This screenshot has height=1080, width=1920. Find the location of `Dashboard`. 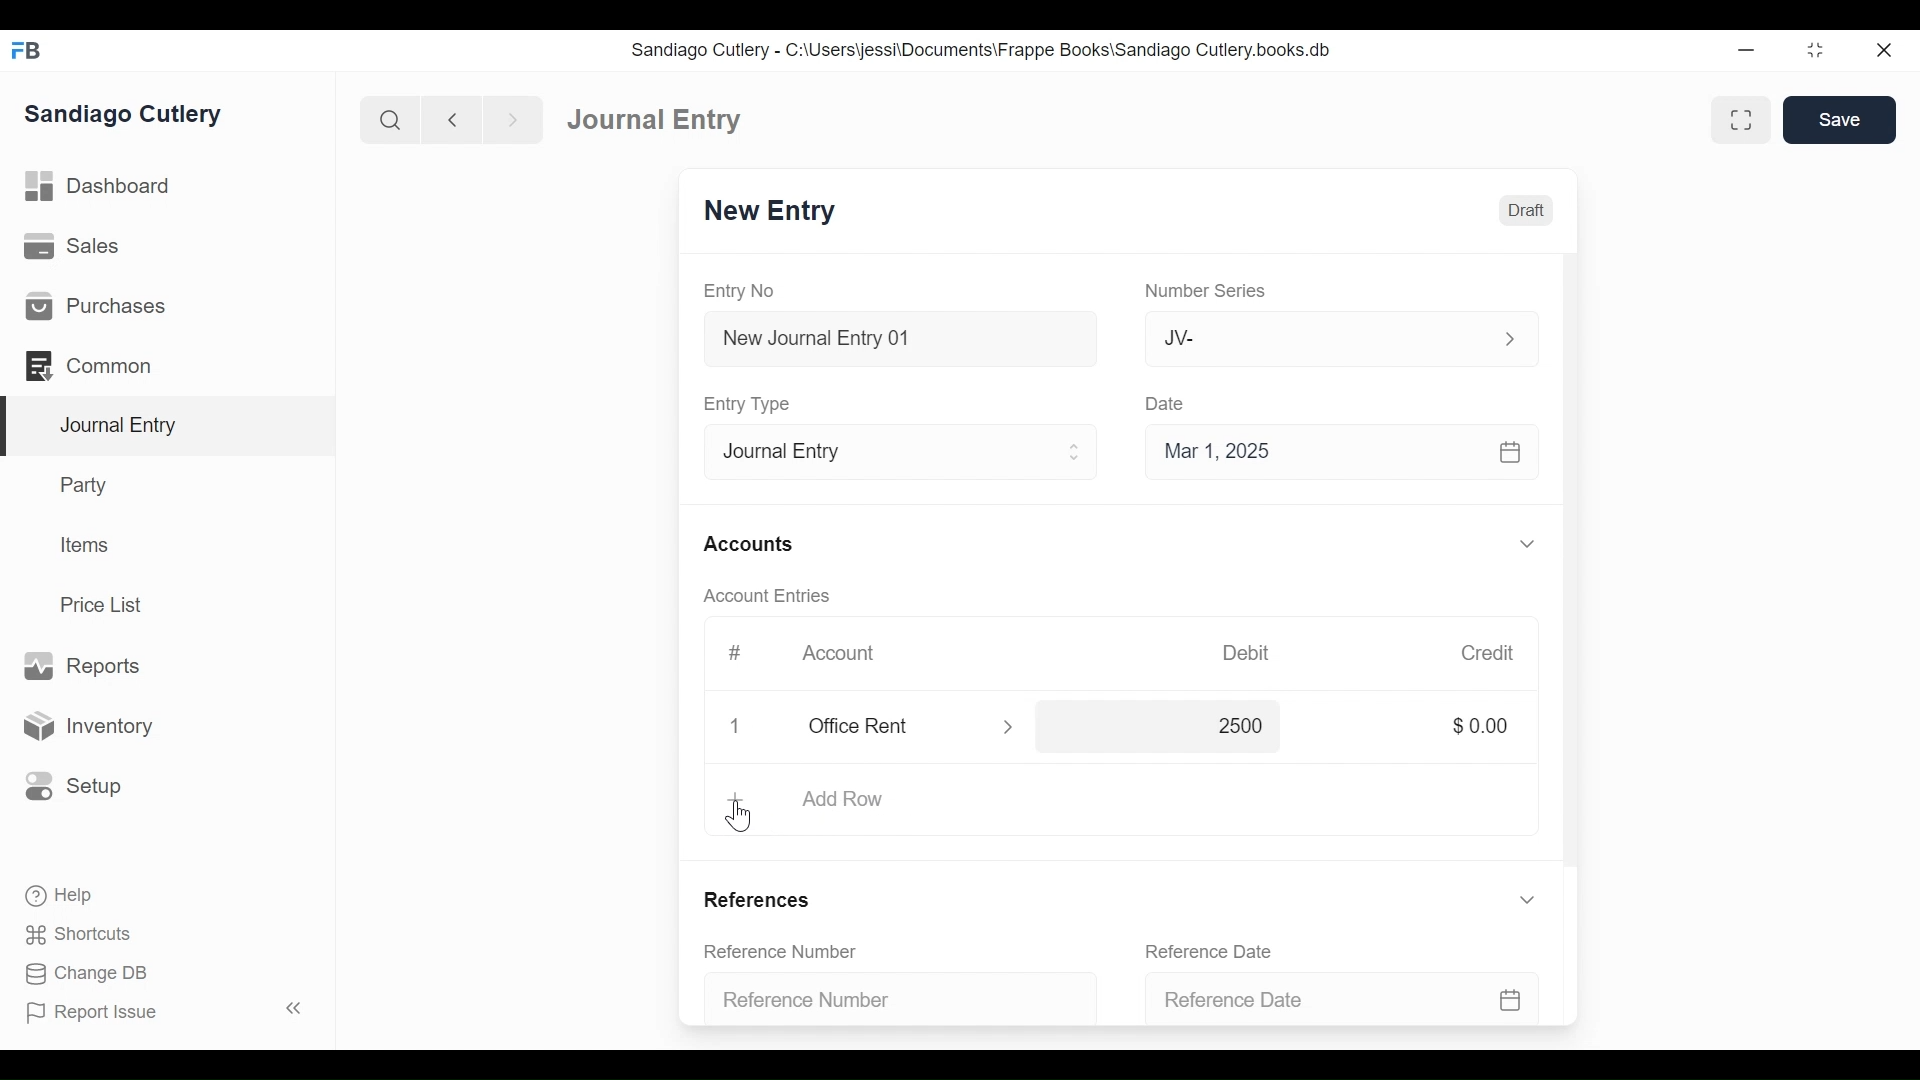

Dashboard is located at coordinates (647, 117).